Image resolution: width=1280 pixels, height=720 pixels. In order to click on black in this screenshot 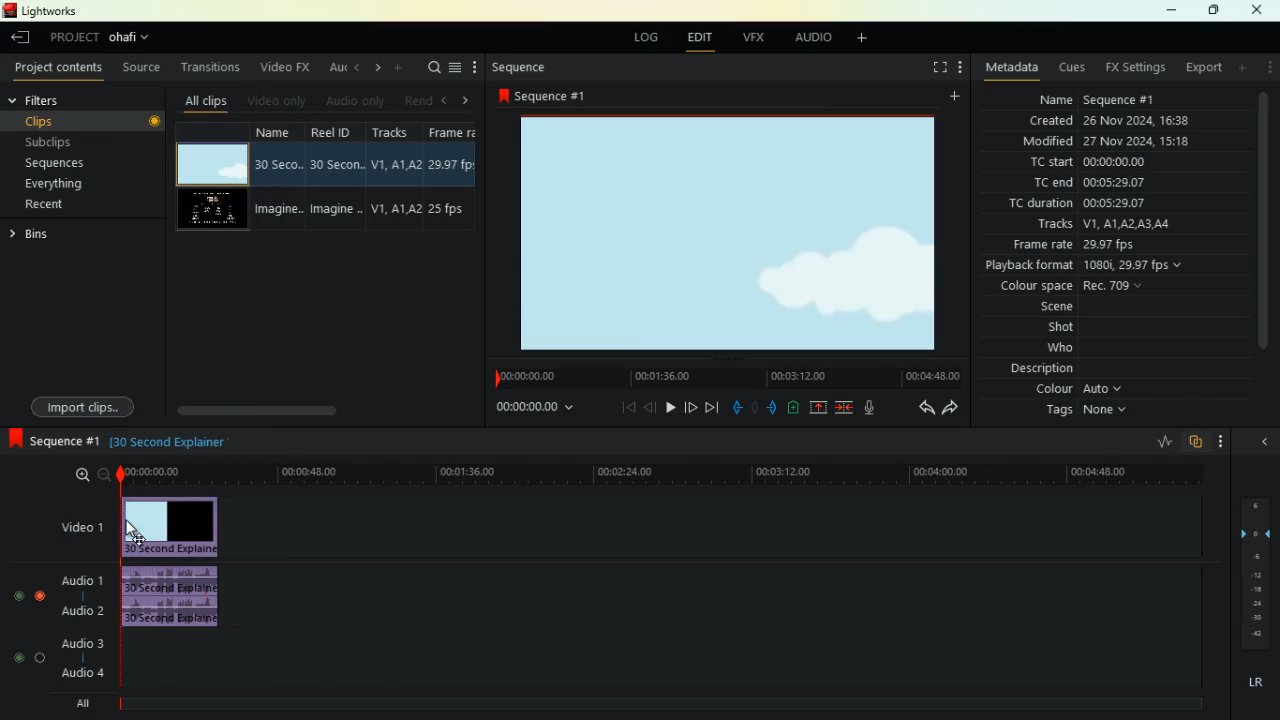, I will do `click(126, 442)`.